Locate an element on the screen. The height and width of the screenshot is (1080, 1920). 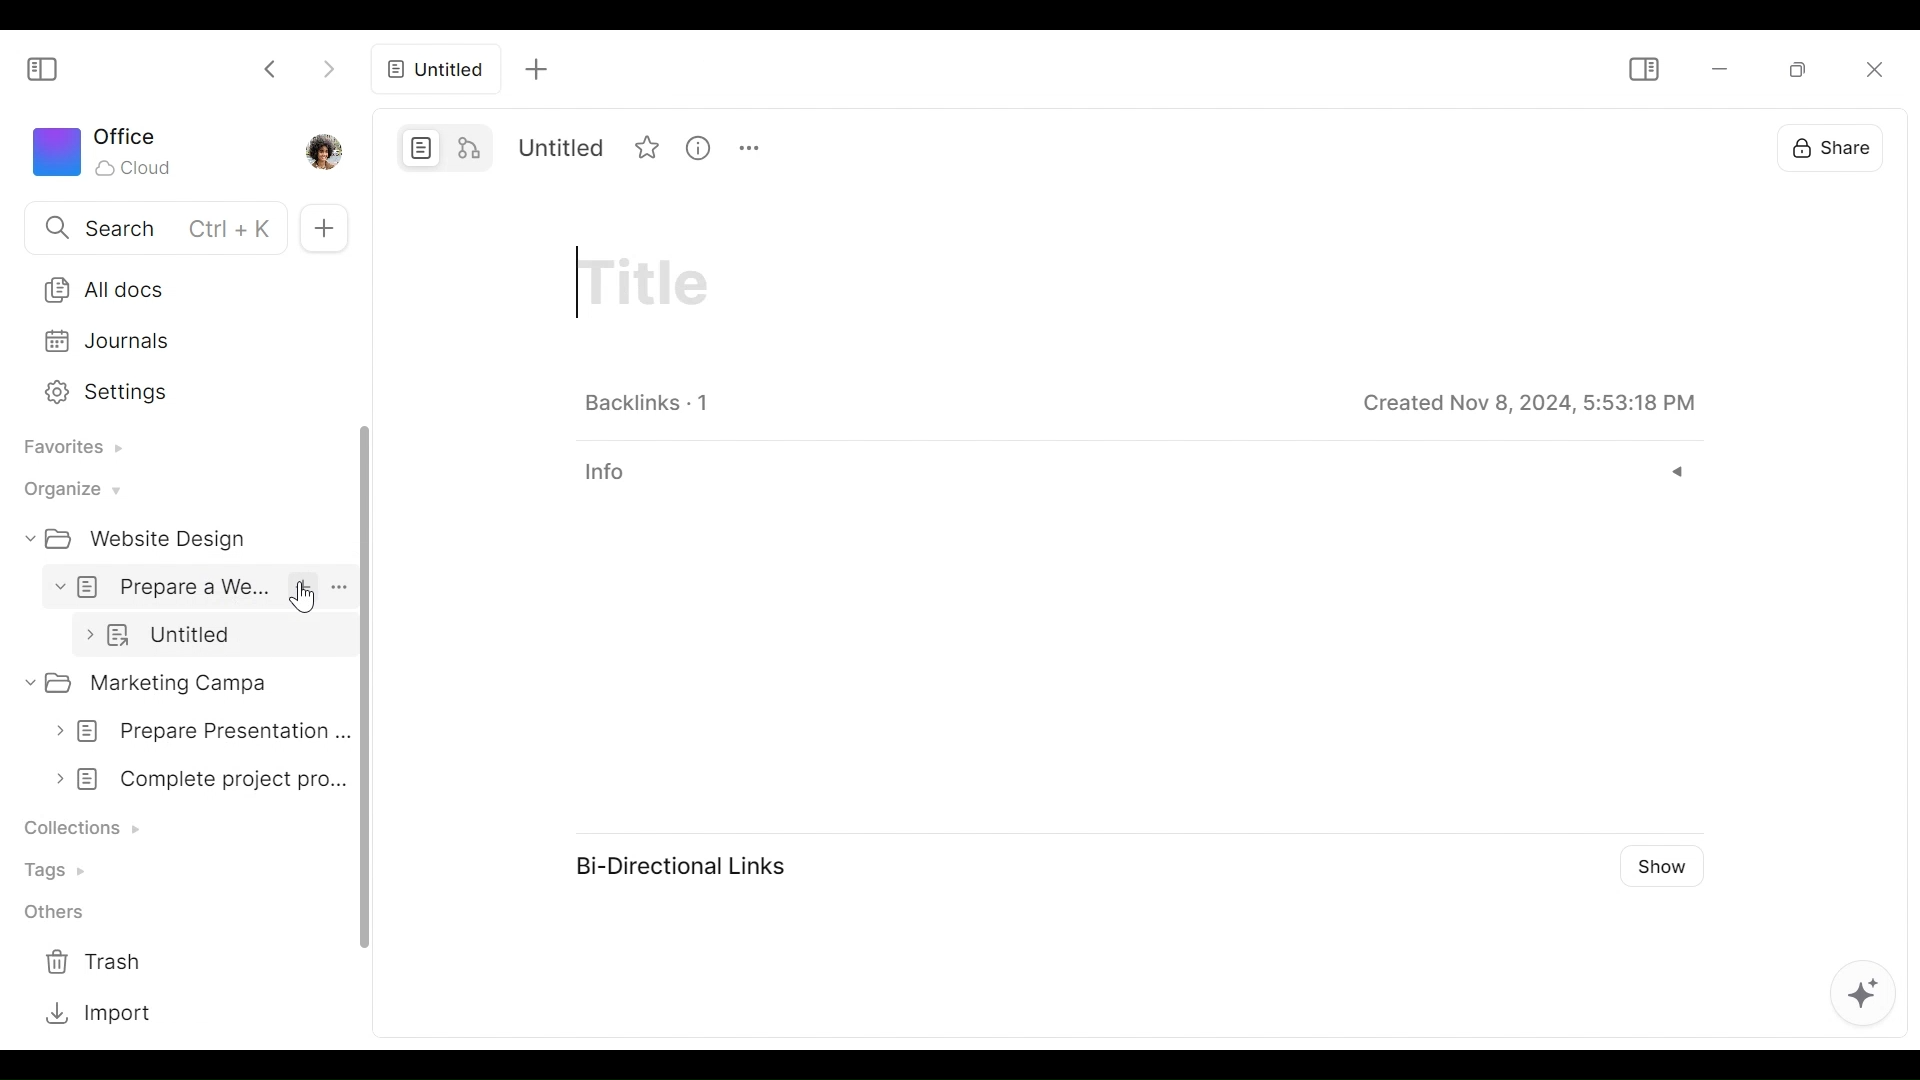
Profile Photo is located at coordinates (322, 150).